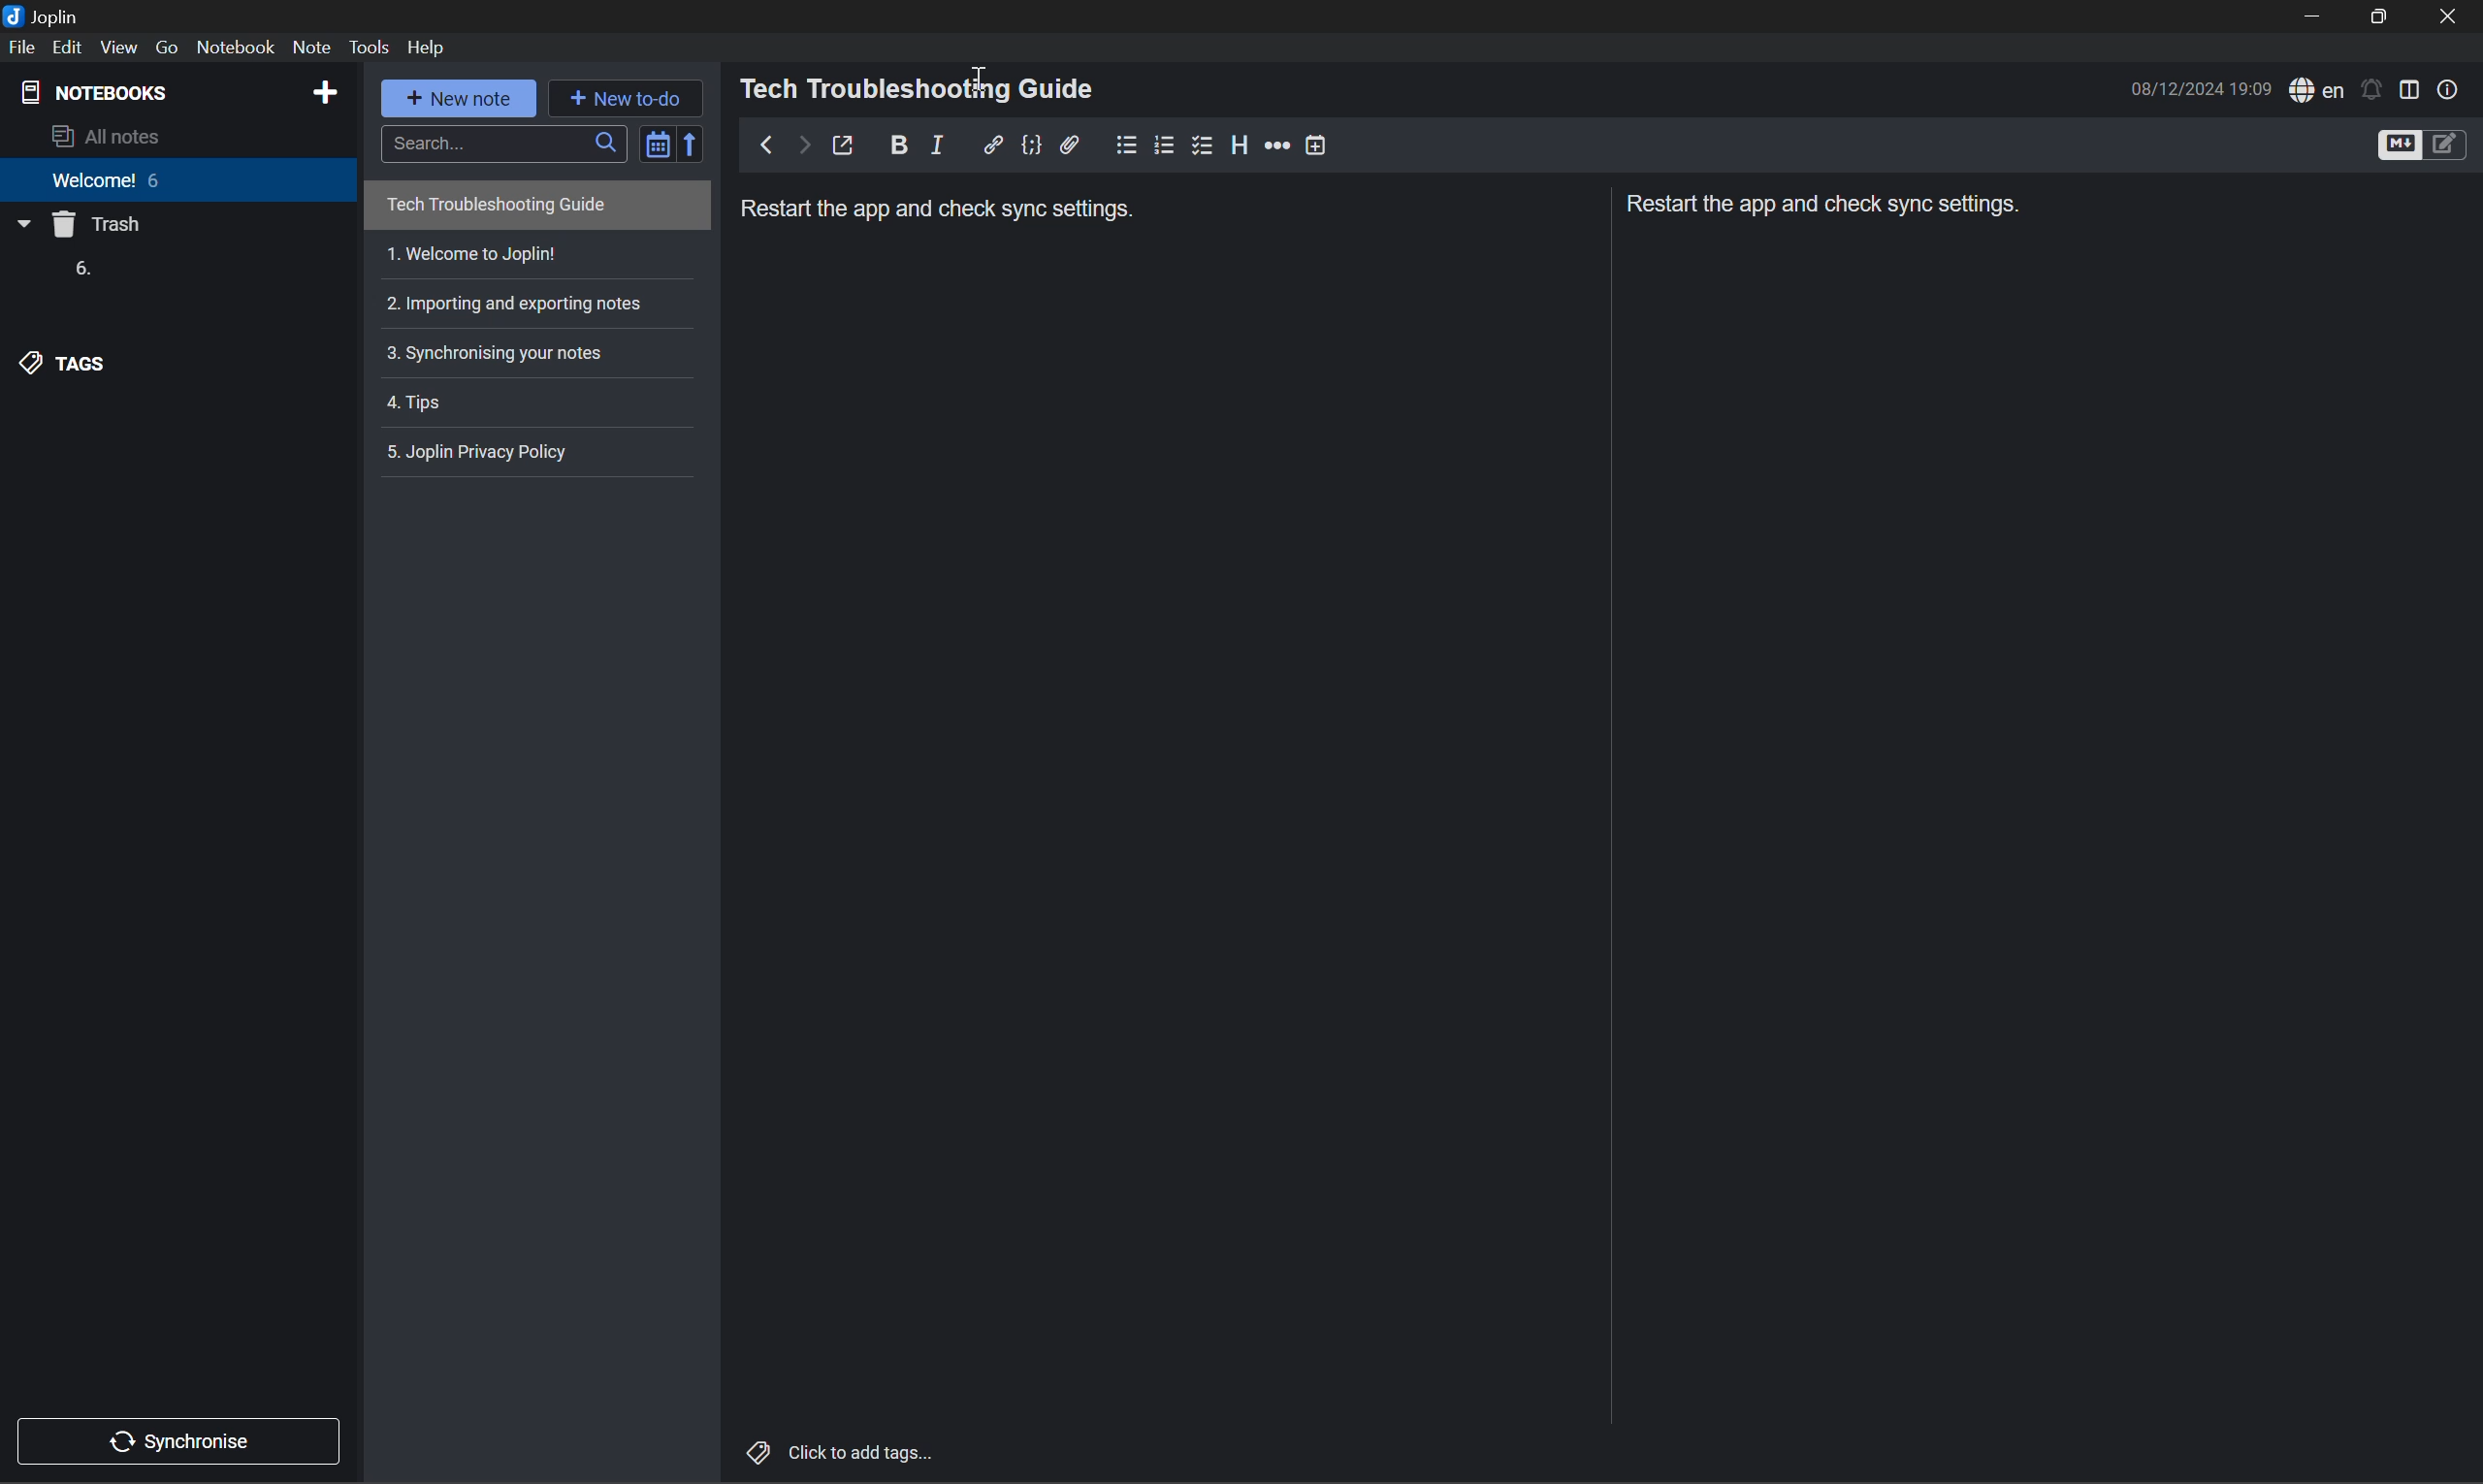  What do you see at coordinates (72, 48) in the screenshot?
I see `Edit` at bounding box center [72, 48].